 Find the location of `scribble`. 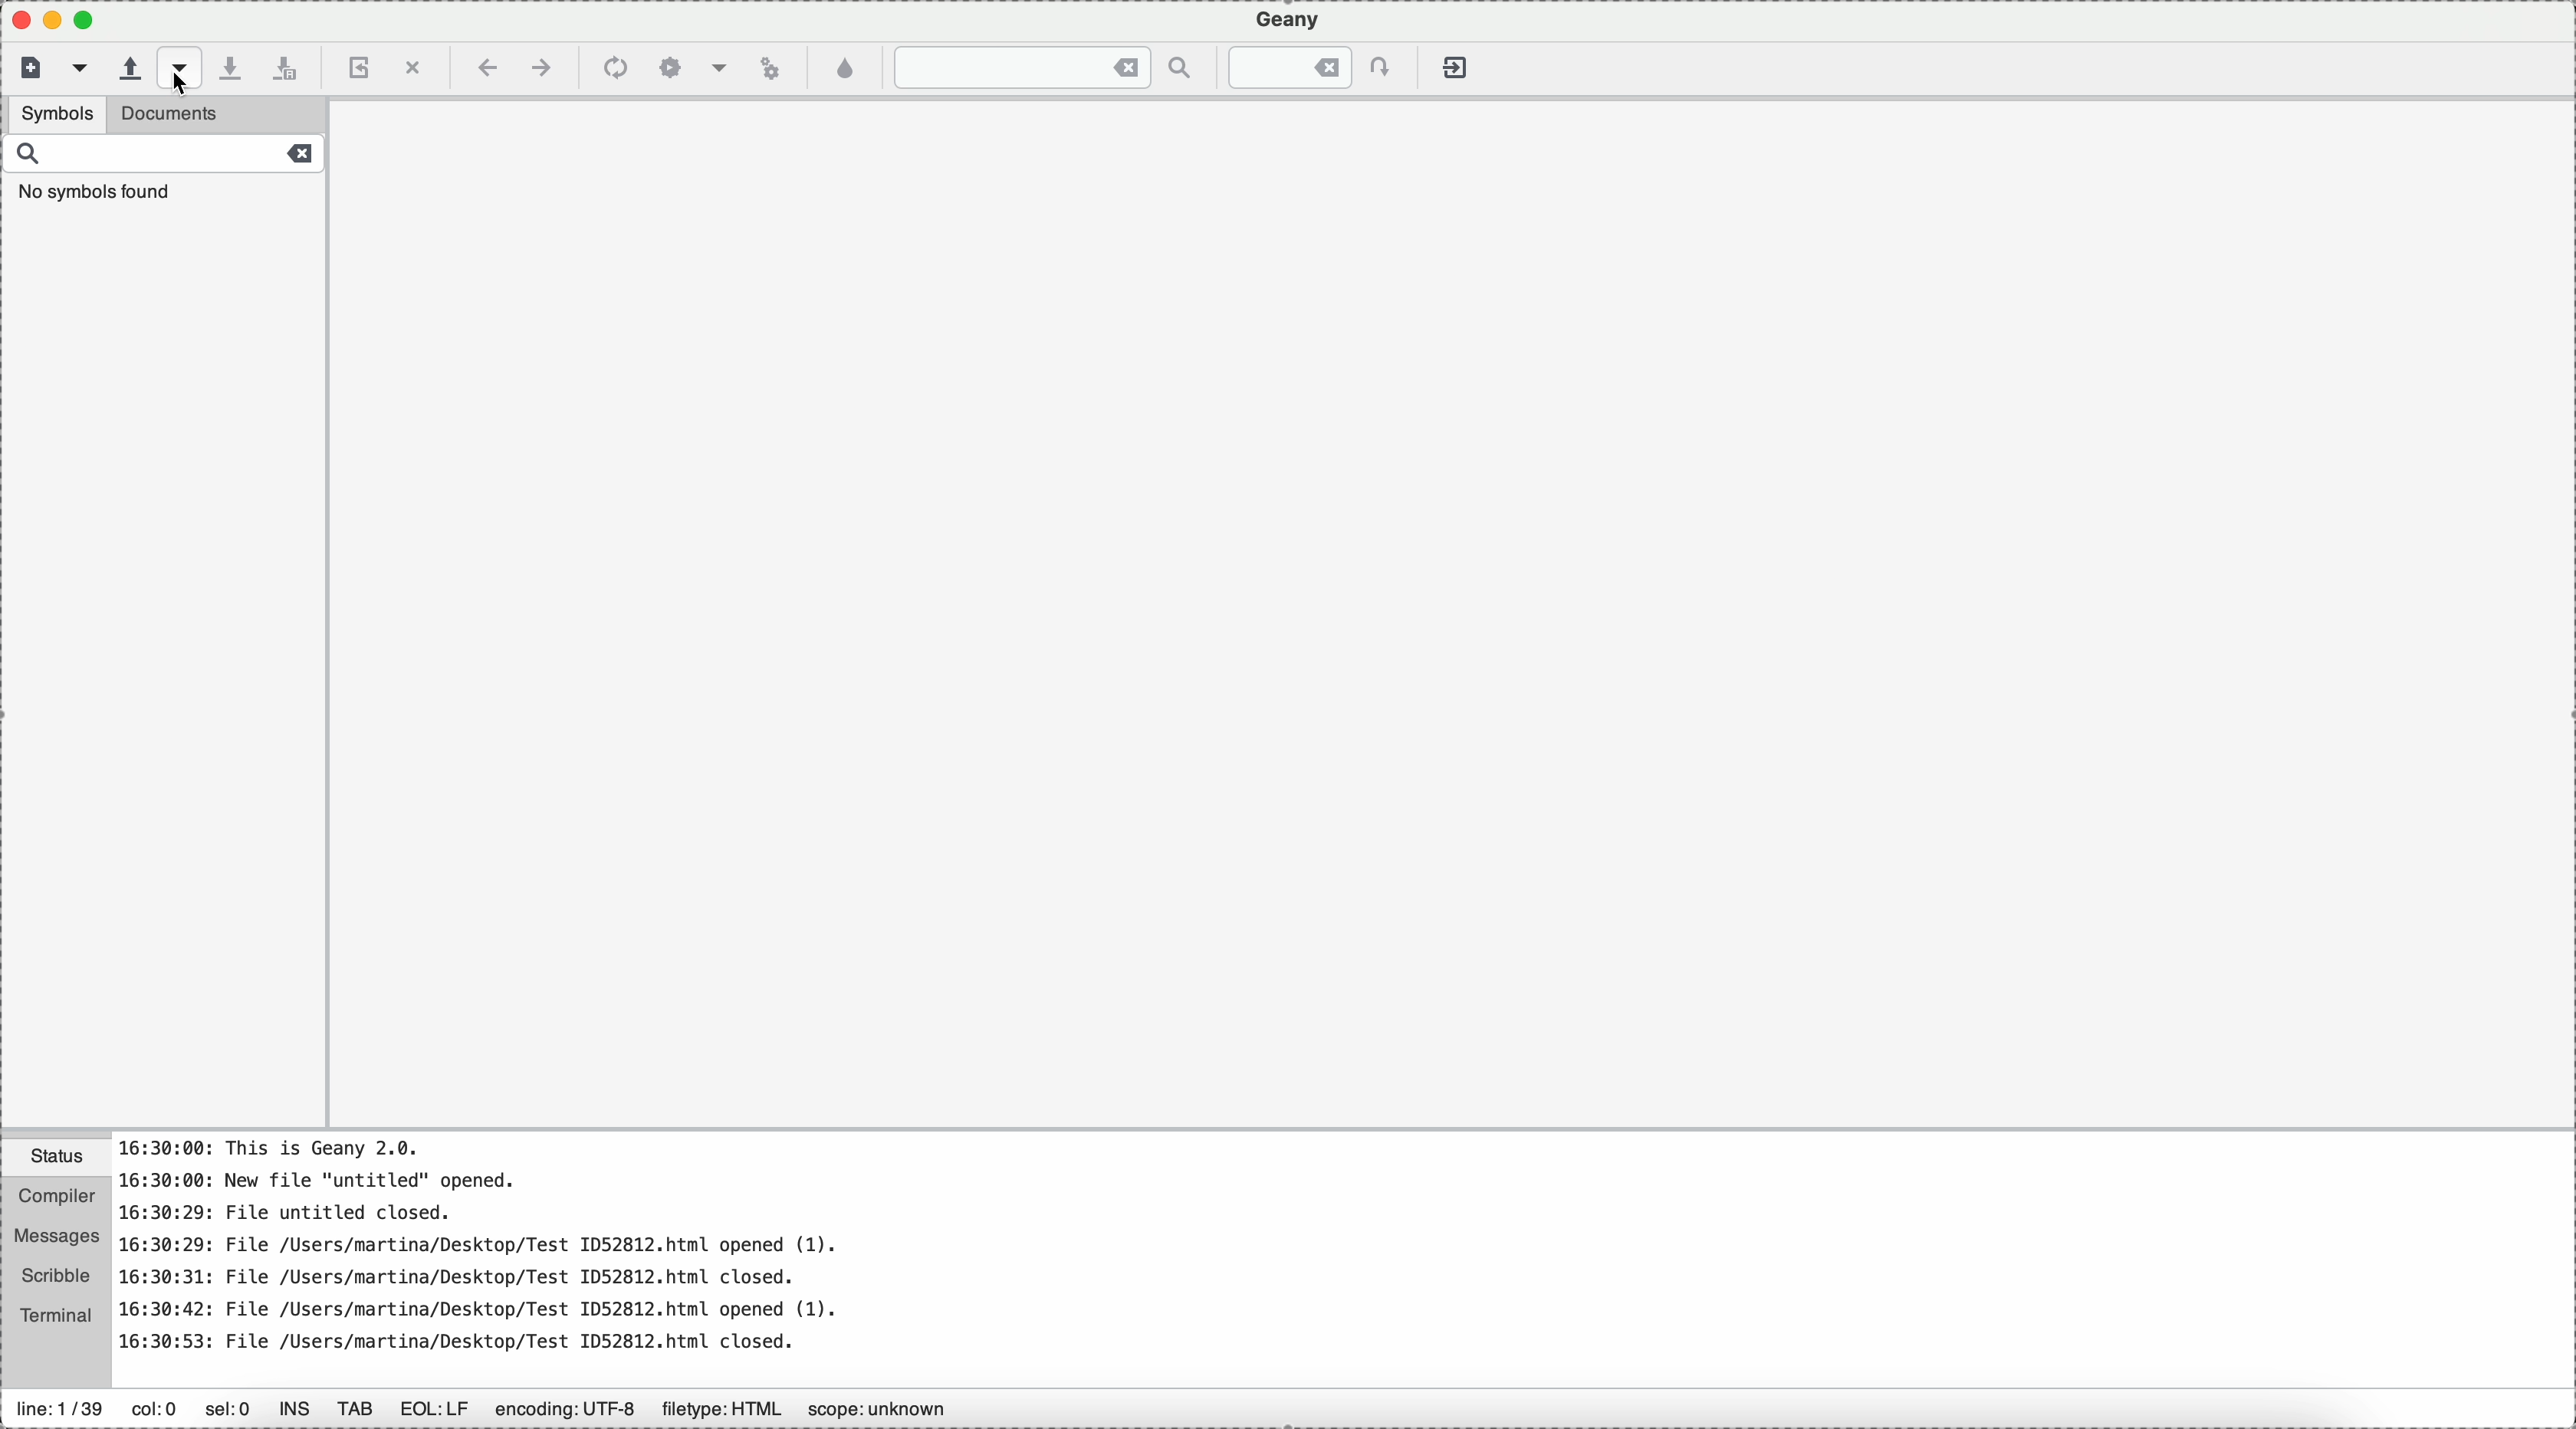

scribble is located at coordinates (56, 1278).